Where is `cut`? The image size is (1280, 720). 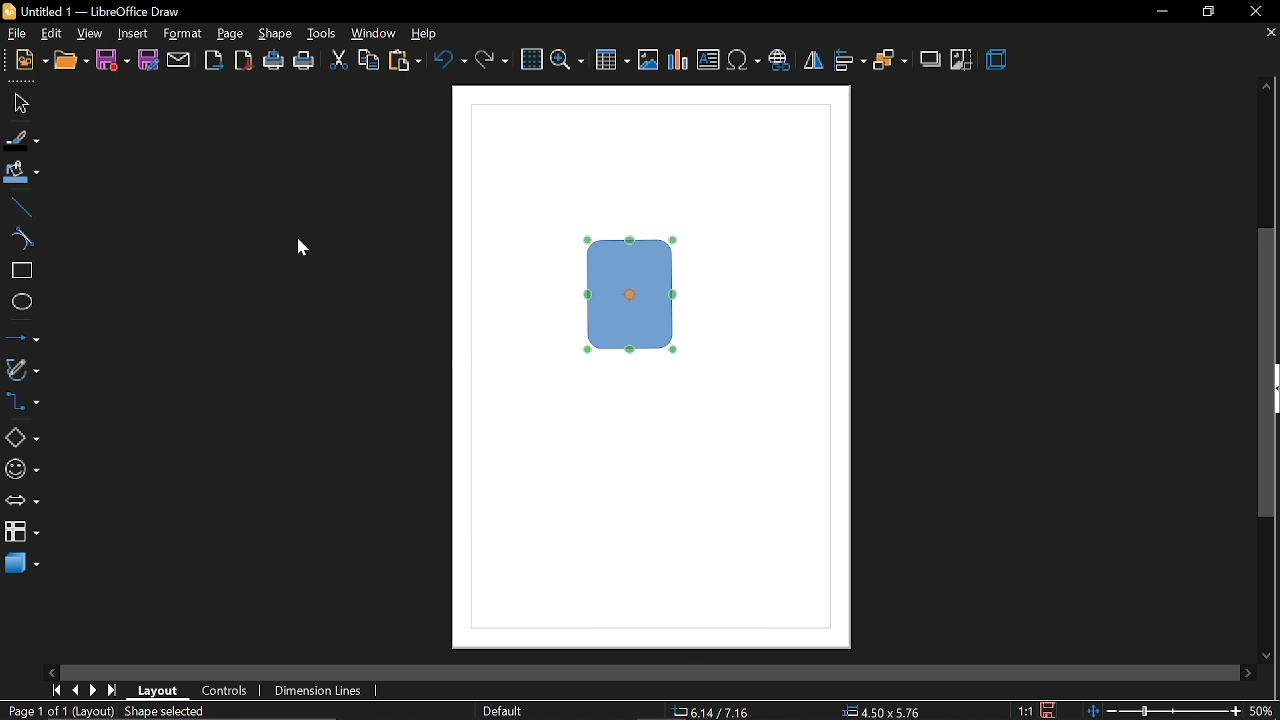 cut is located at coordinates (340, 60).